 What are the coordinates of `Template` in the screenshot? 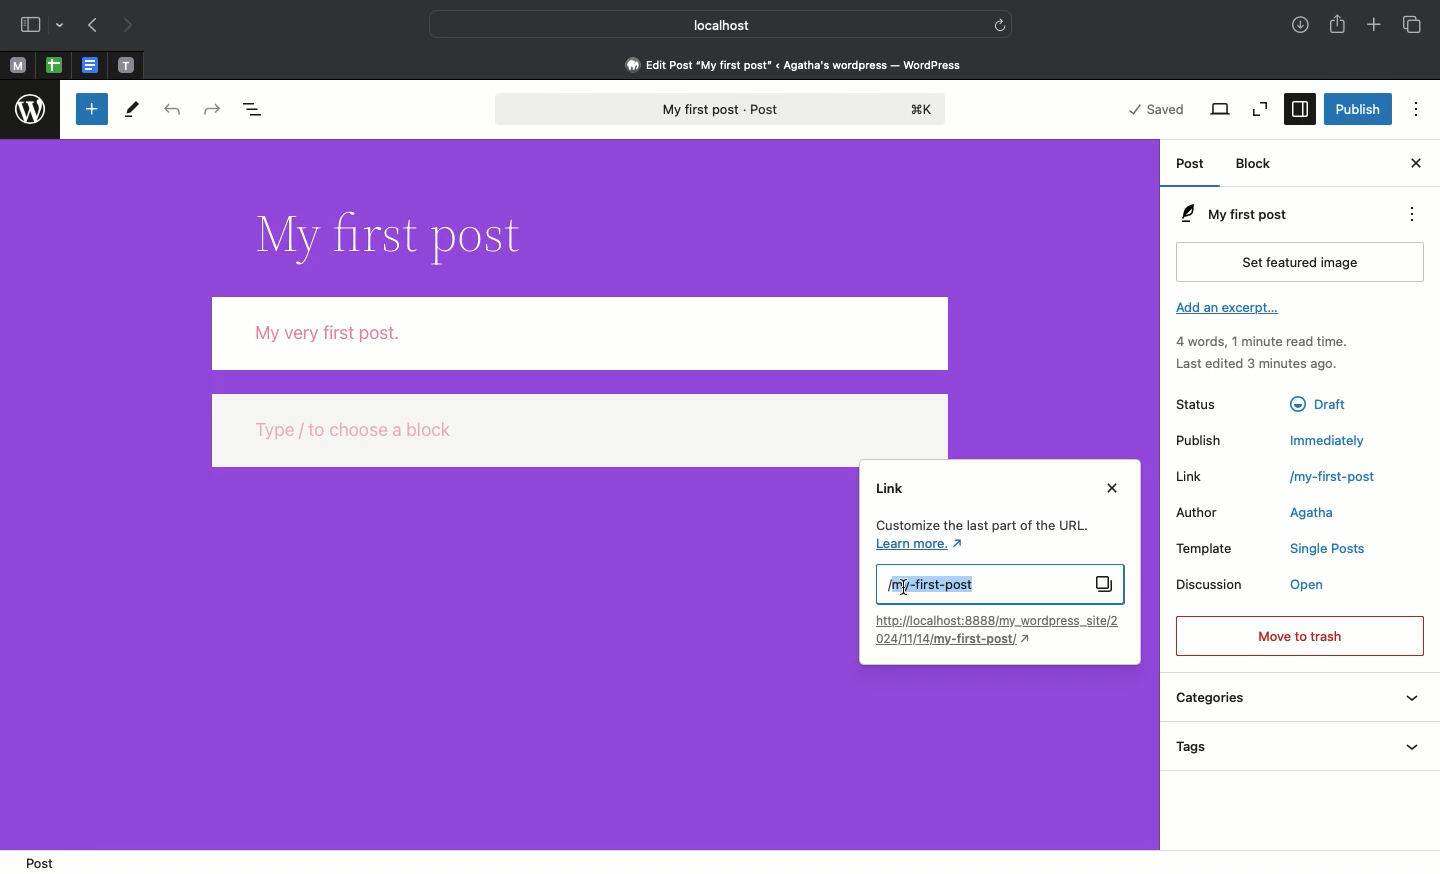 It's located at (1208, 548).